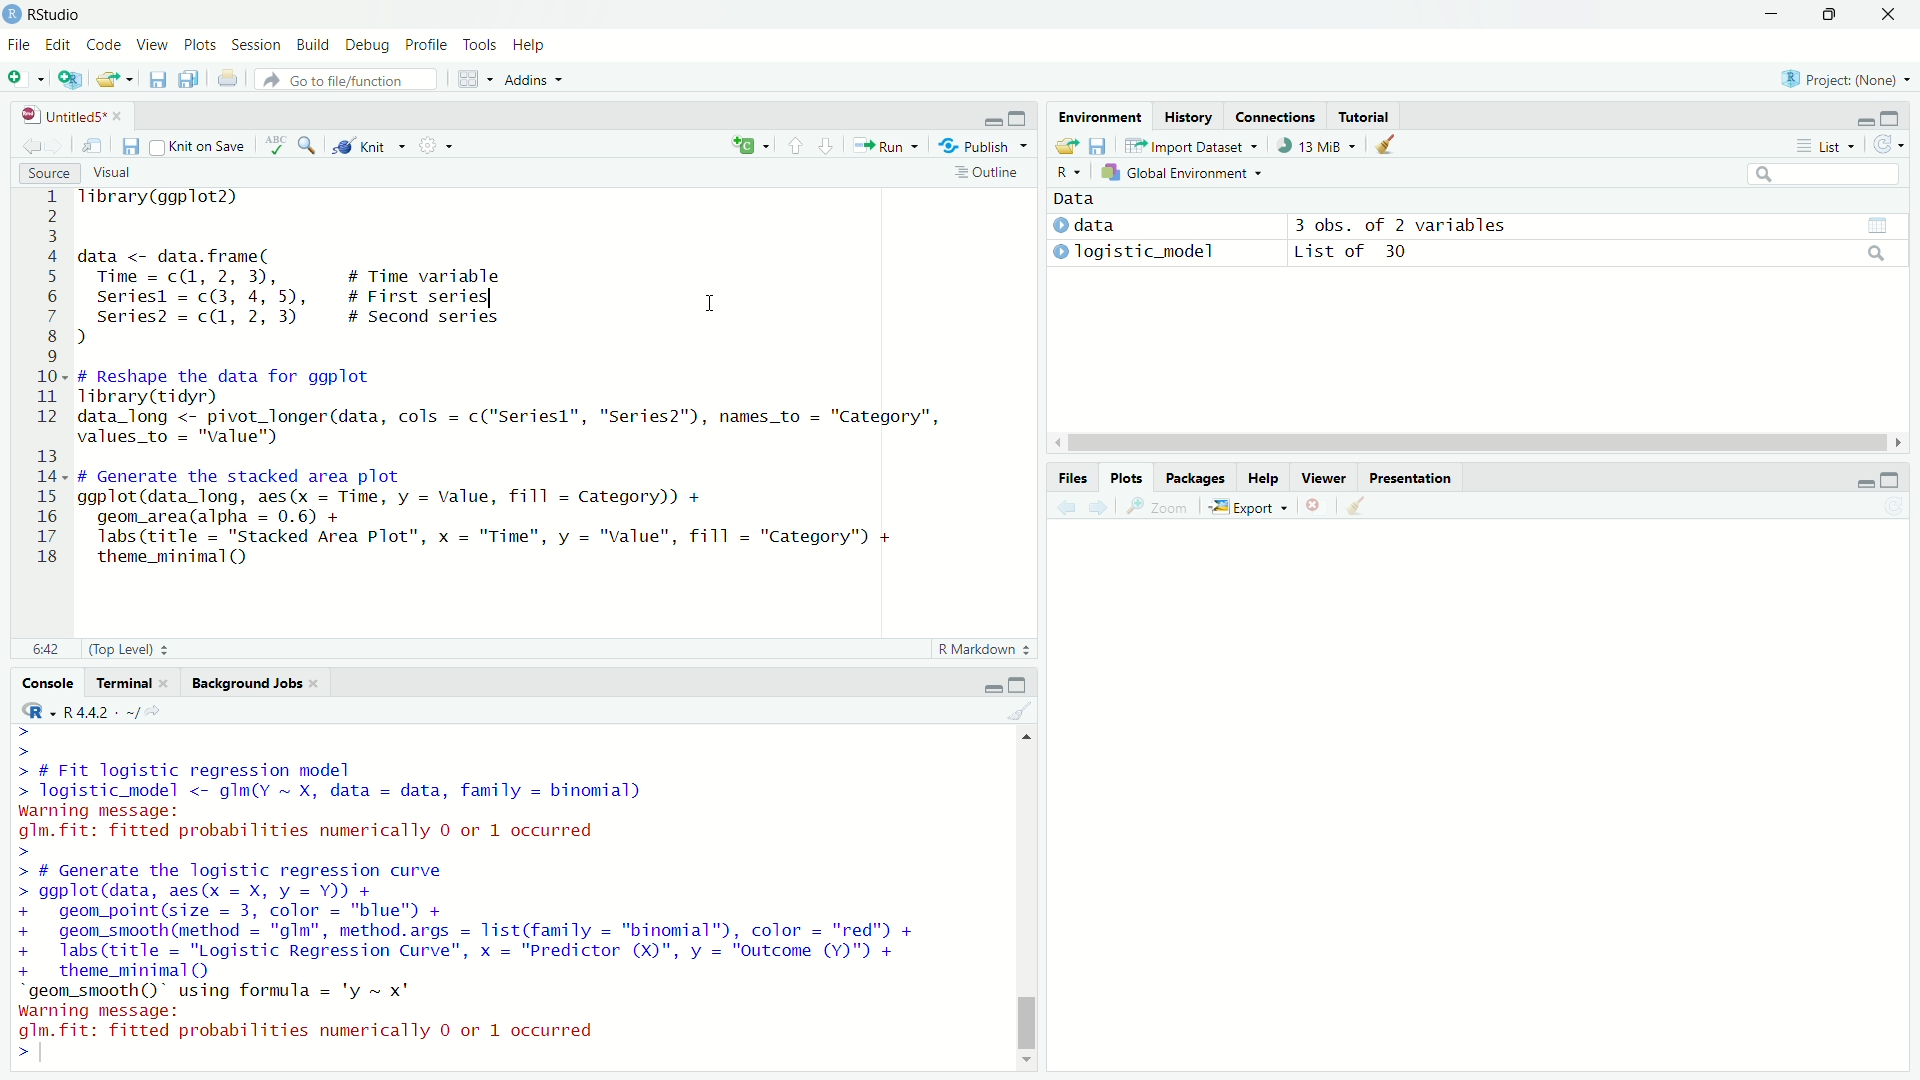  What do you see at coordinates (1023, 685) in the screenshot?
I see `maximise` at bounding box center [1023, 685].